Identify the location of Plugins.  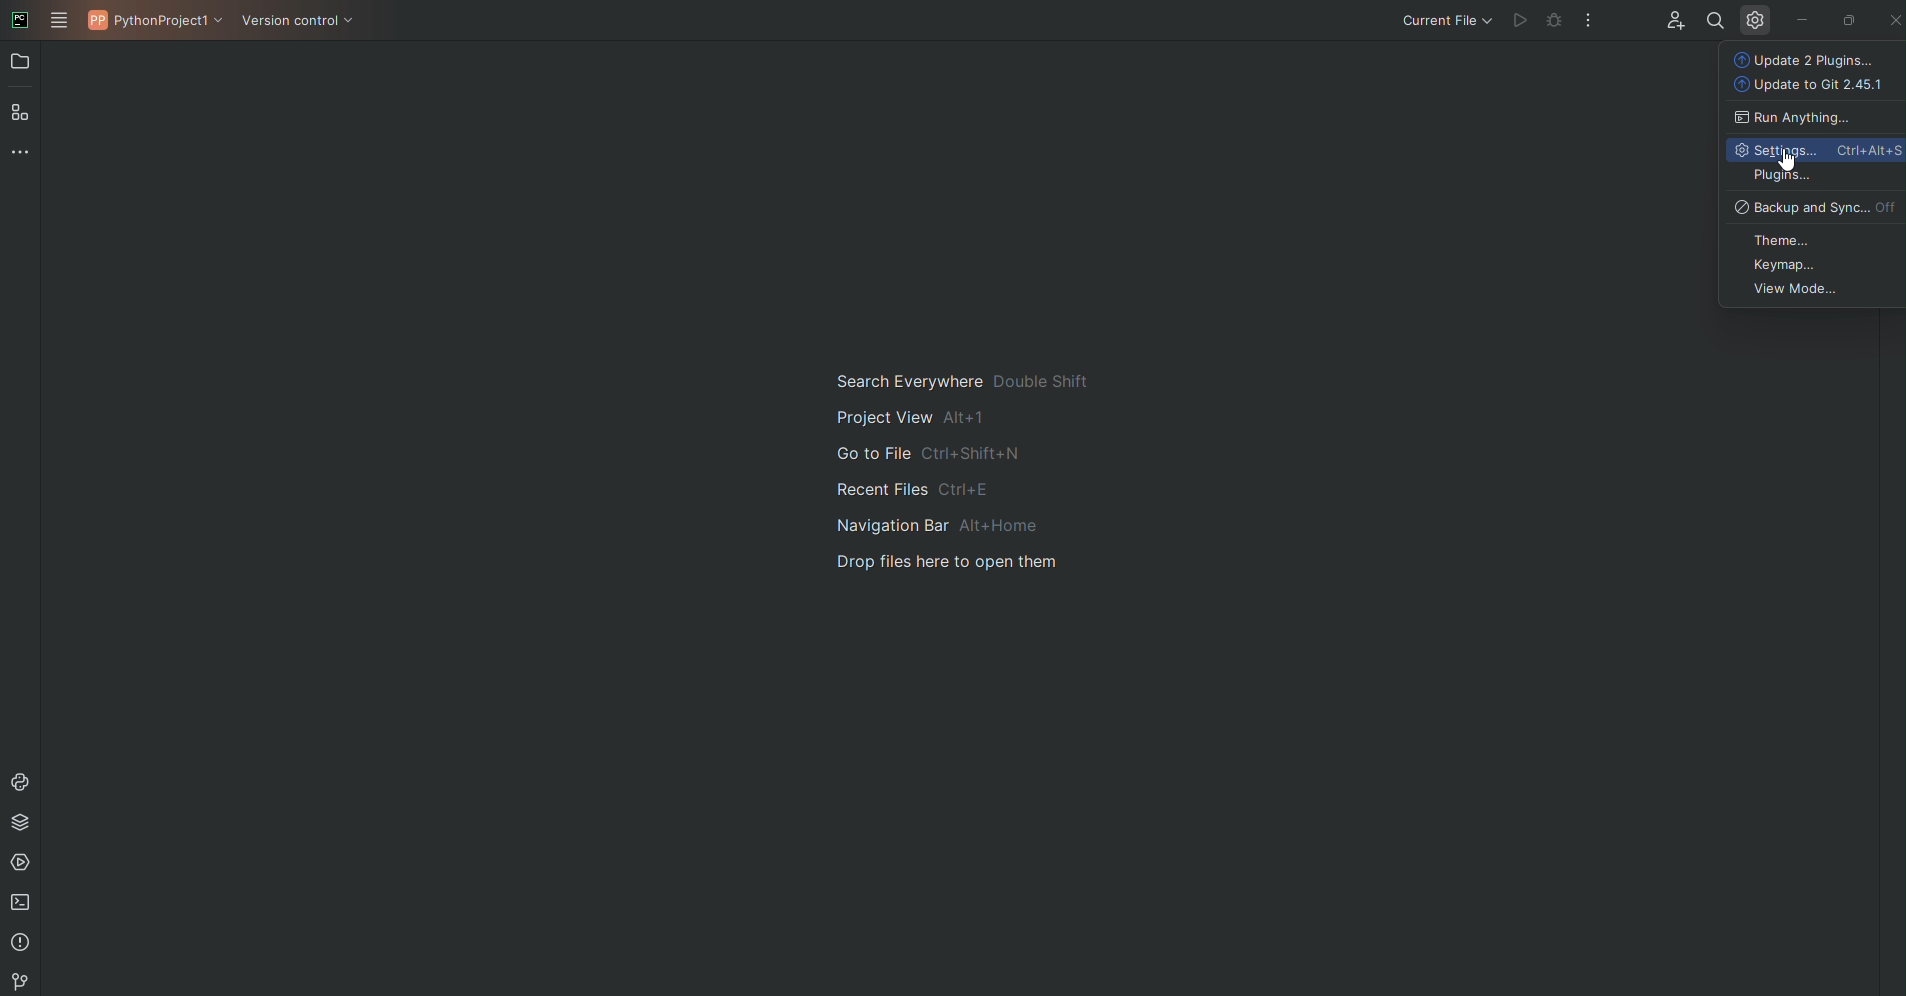
(1770, 178).